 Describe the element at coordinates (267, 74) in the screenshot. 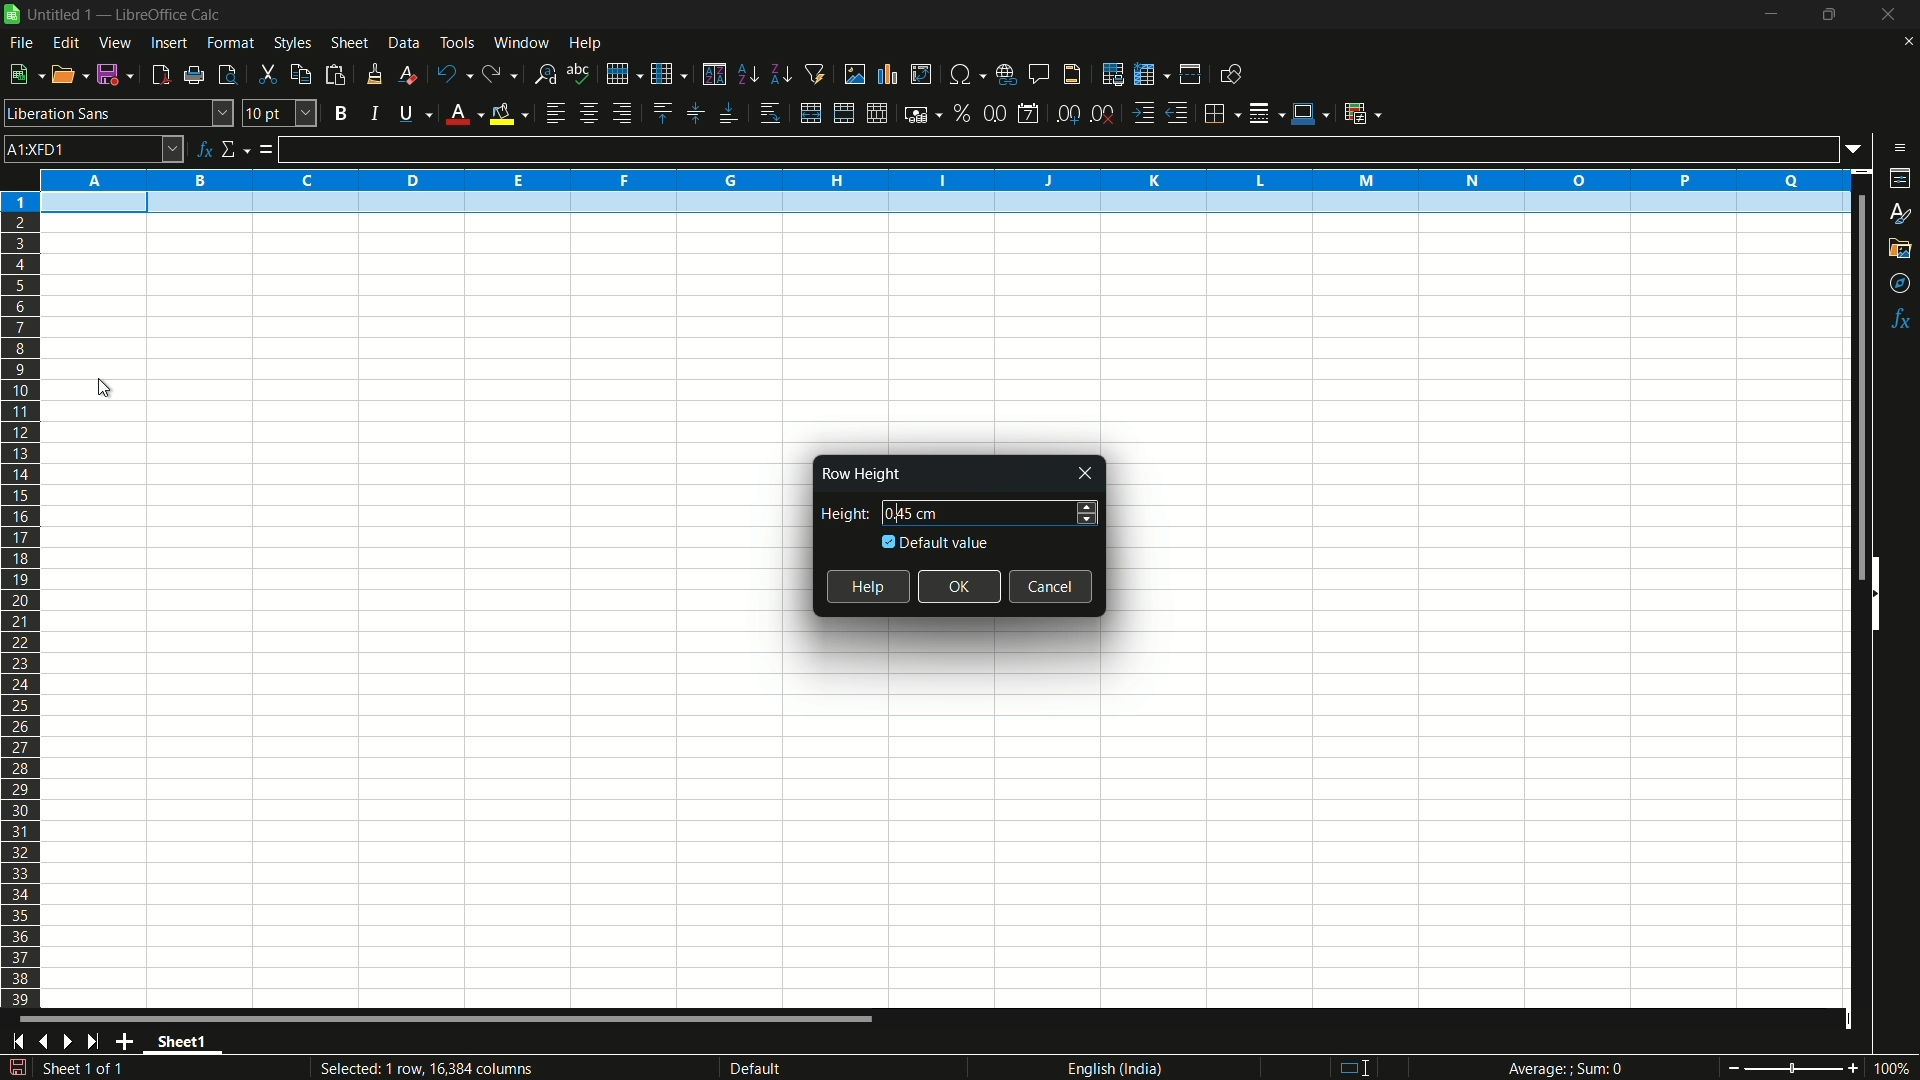

I see `cut` at that location.